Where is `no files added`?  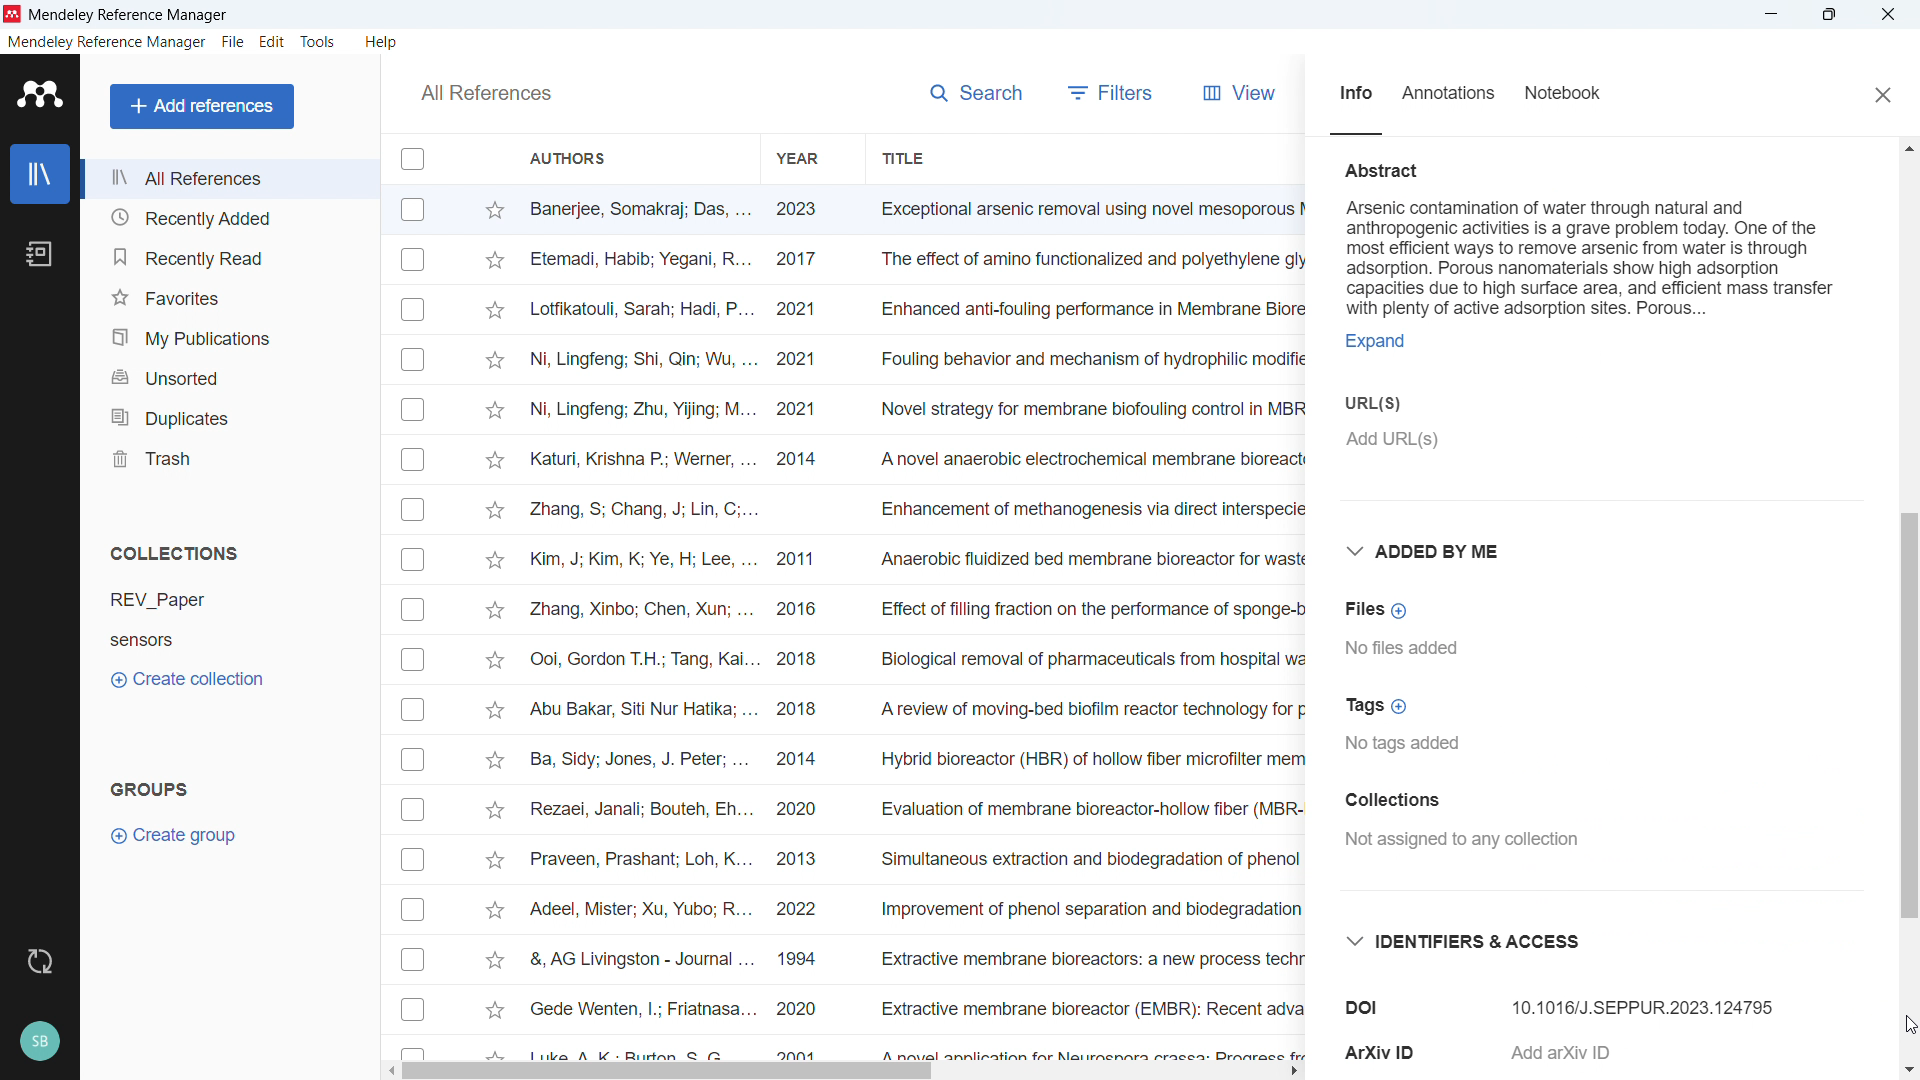
no files added is located at coordinates (1421, 649).